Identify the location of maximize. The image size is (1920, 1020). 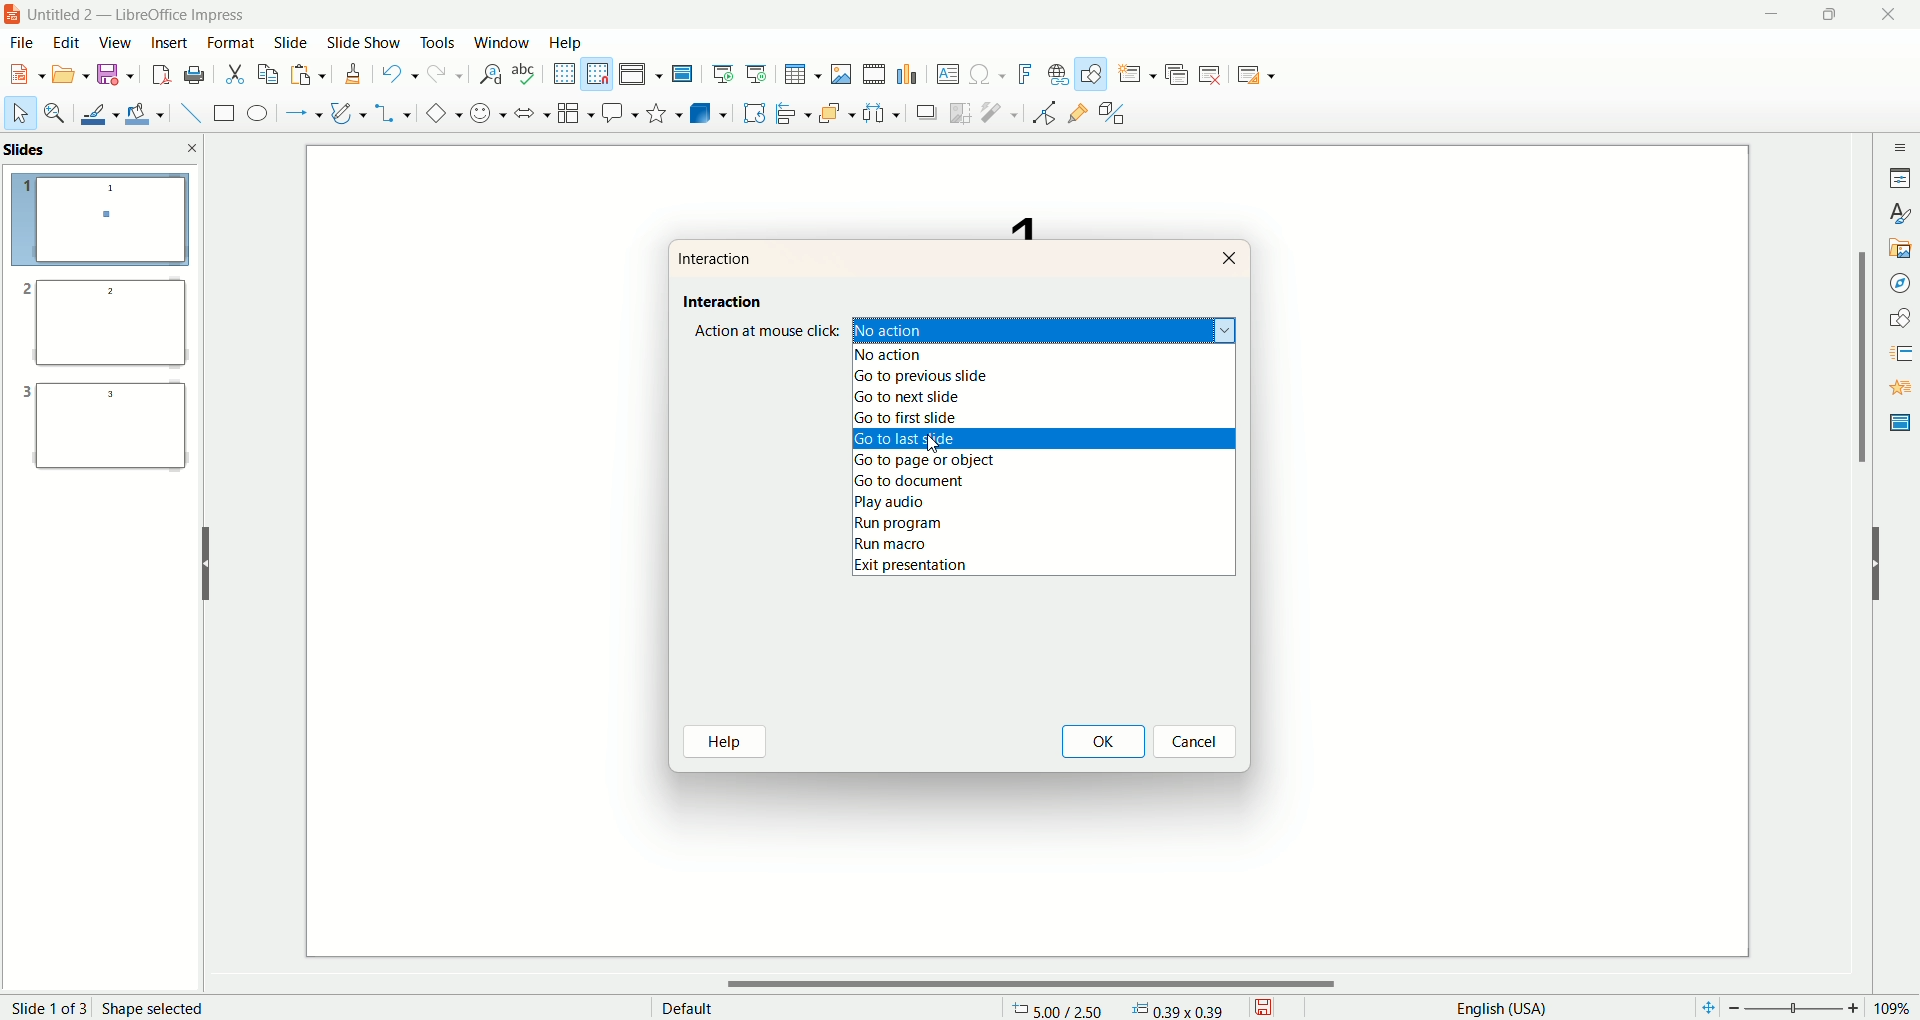
(1828, 17).